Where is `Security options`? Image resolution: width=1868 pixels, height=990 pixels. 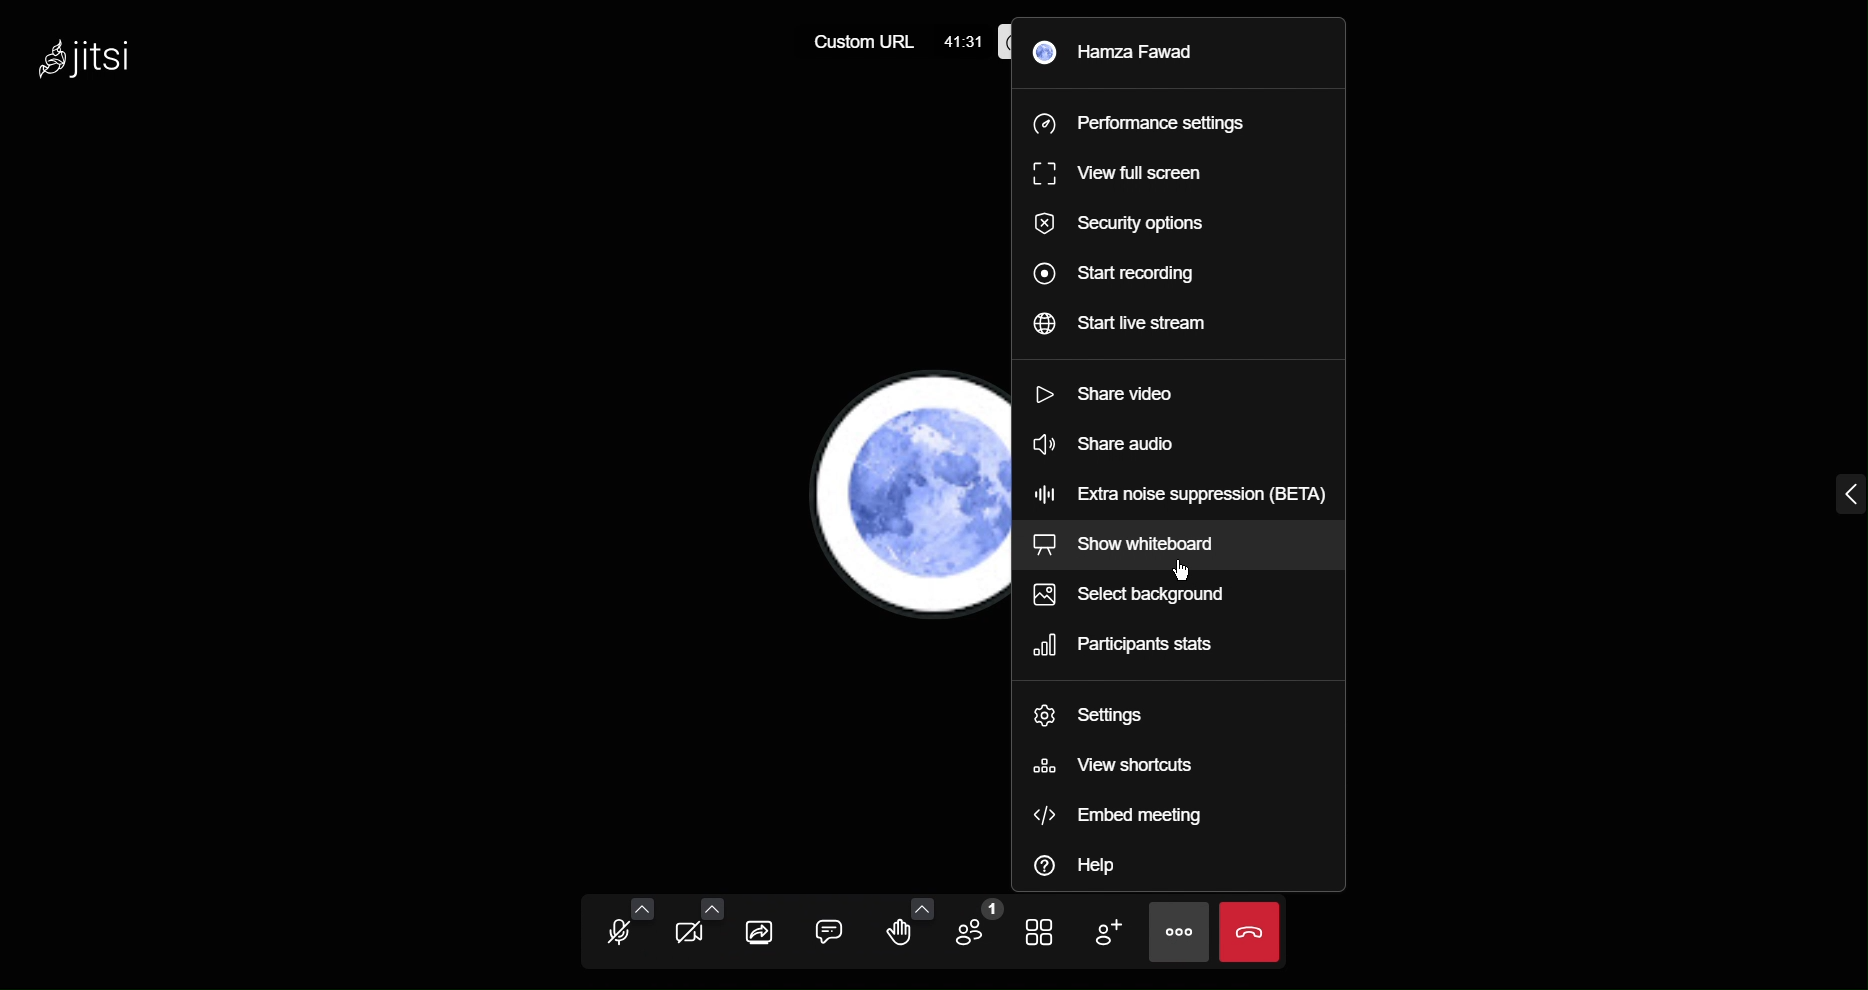 Security options is located at coordinates (1113, 224).